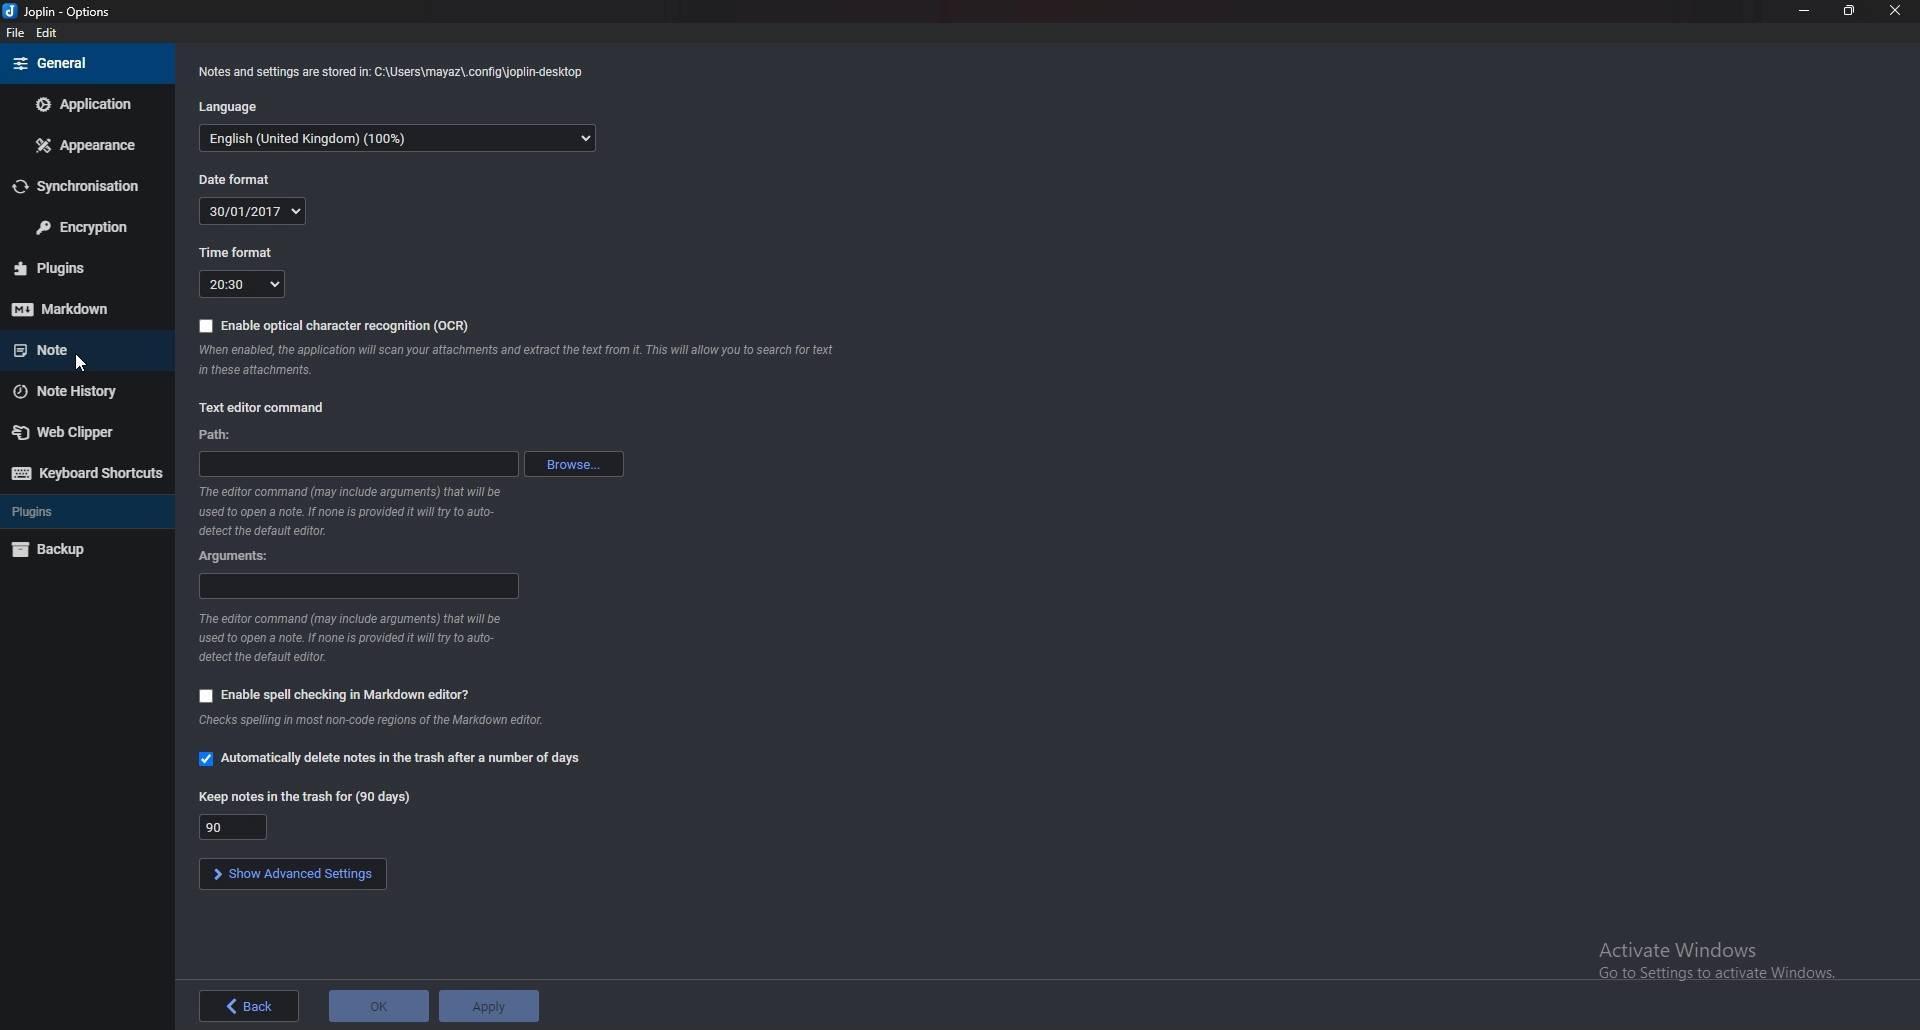 The image size is (1920, 1030). Describe the element at coordinates (578, 464) in the screenshot. I see `browse` at that location.